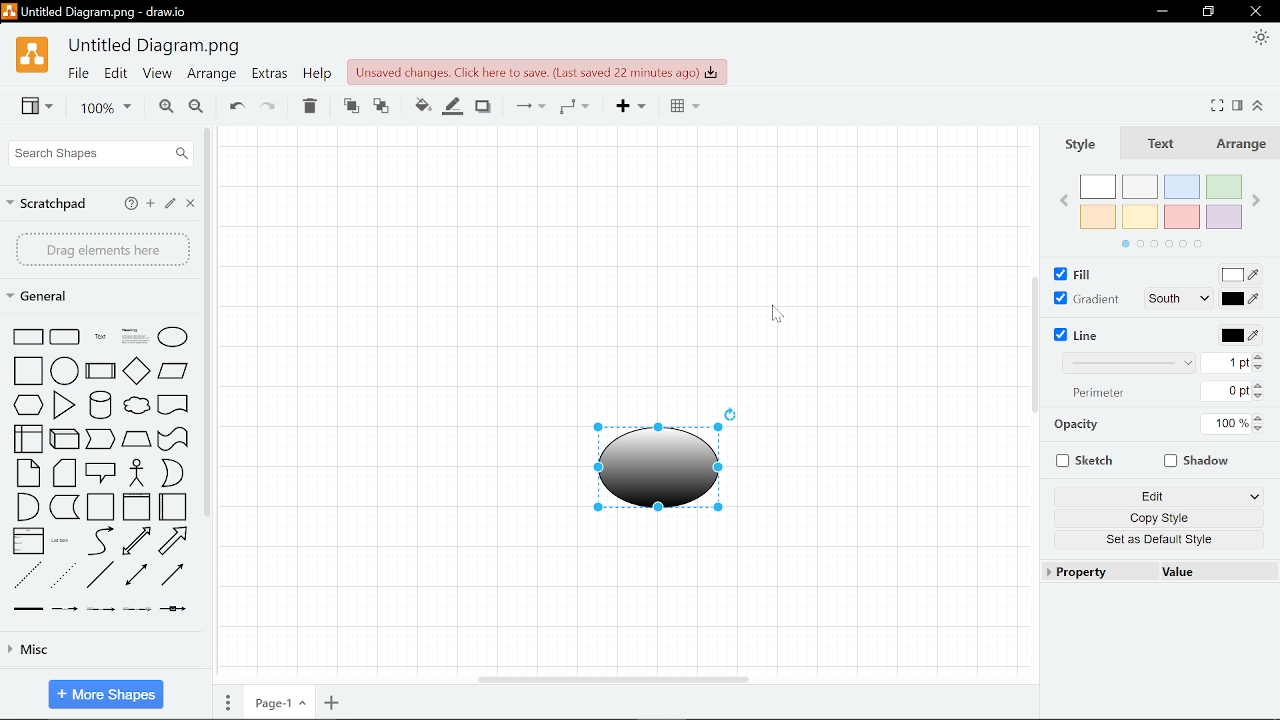  What do you see at coordinates (1232, 363) in the screenshot?
I see `Current line width` at bounding box center [1232, 363].